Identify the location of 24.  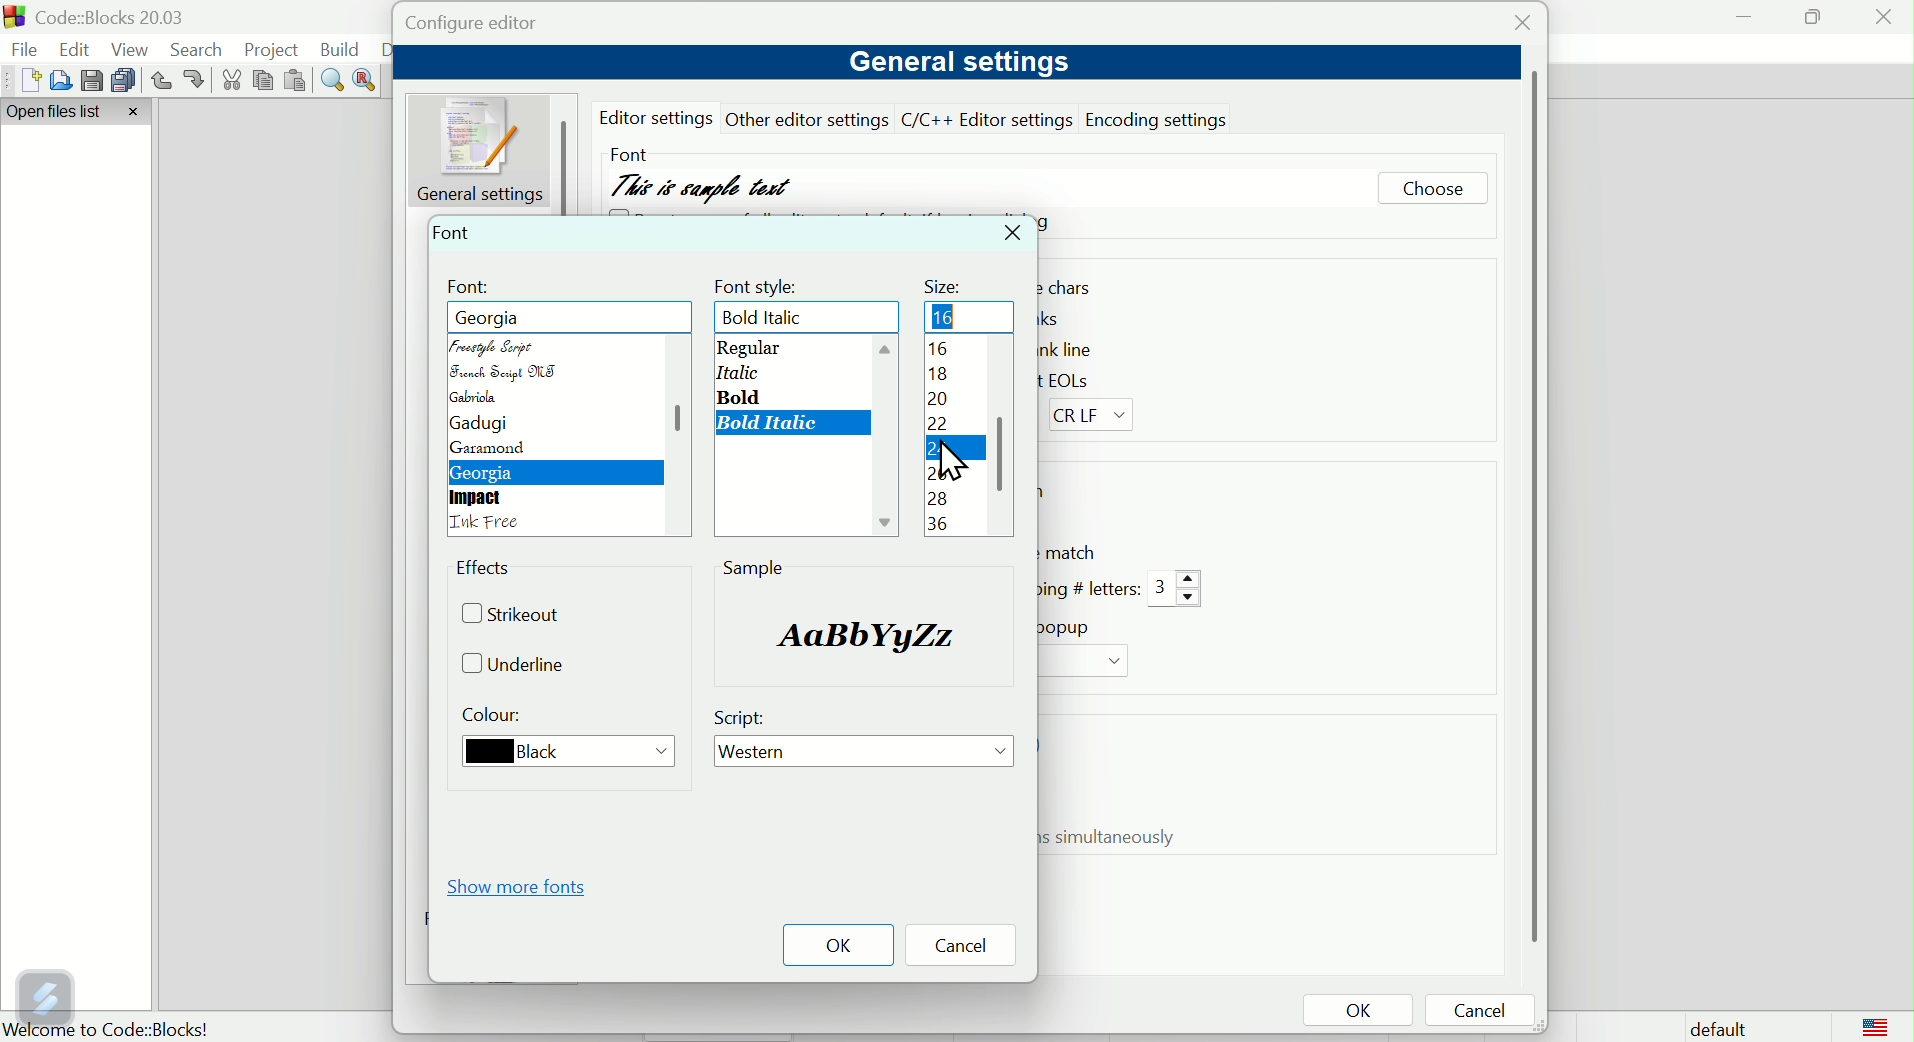
(936, 452).